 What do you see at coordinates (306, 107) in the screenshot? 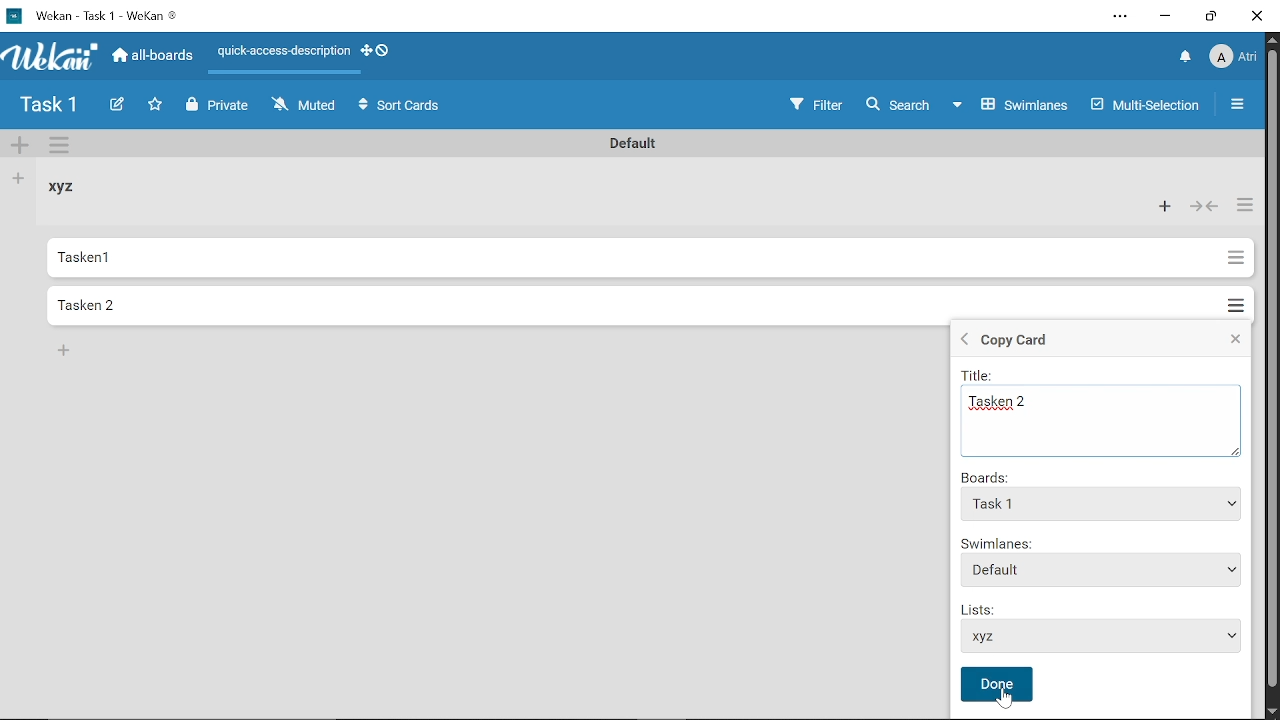
I see `Muted` at bounding box center [306, 107].